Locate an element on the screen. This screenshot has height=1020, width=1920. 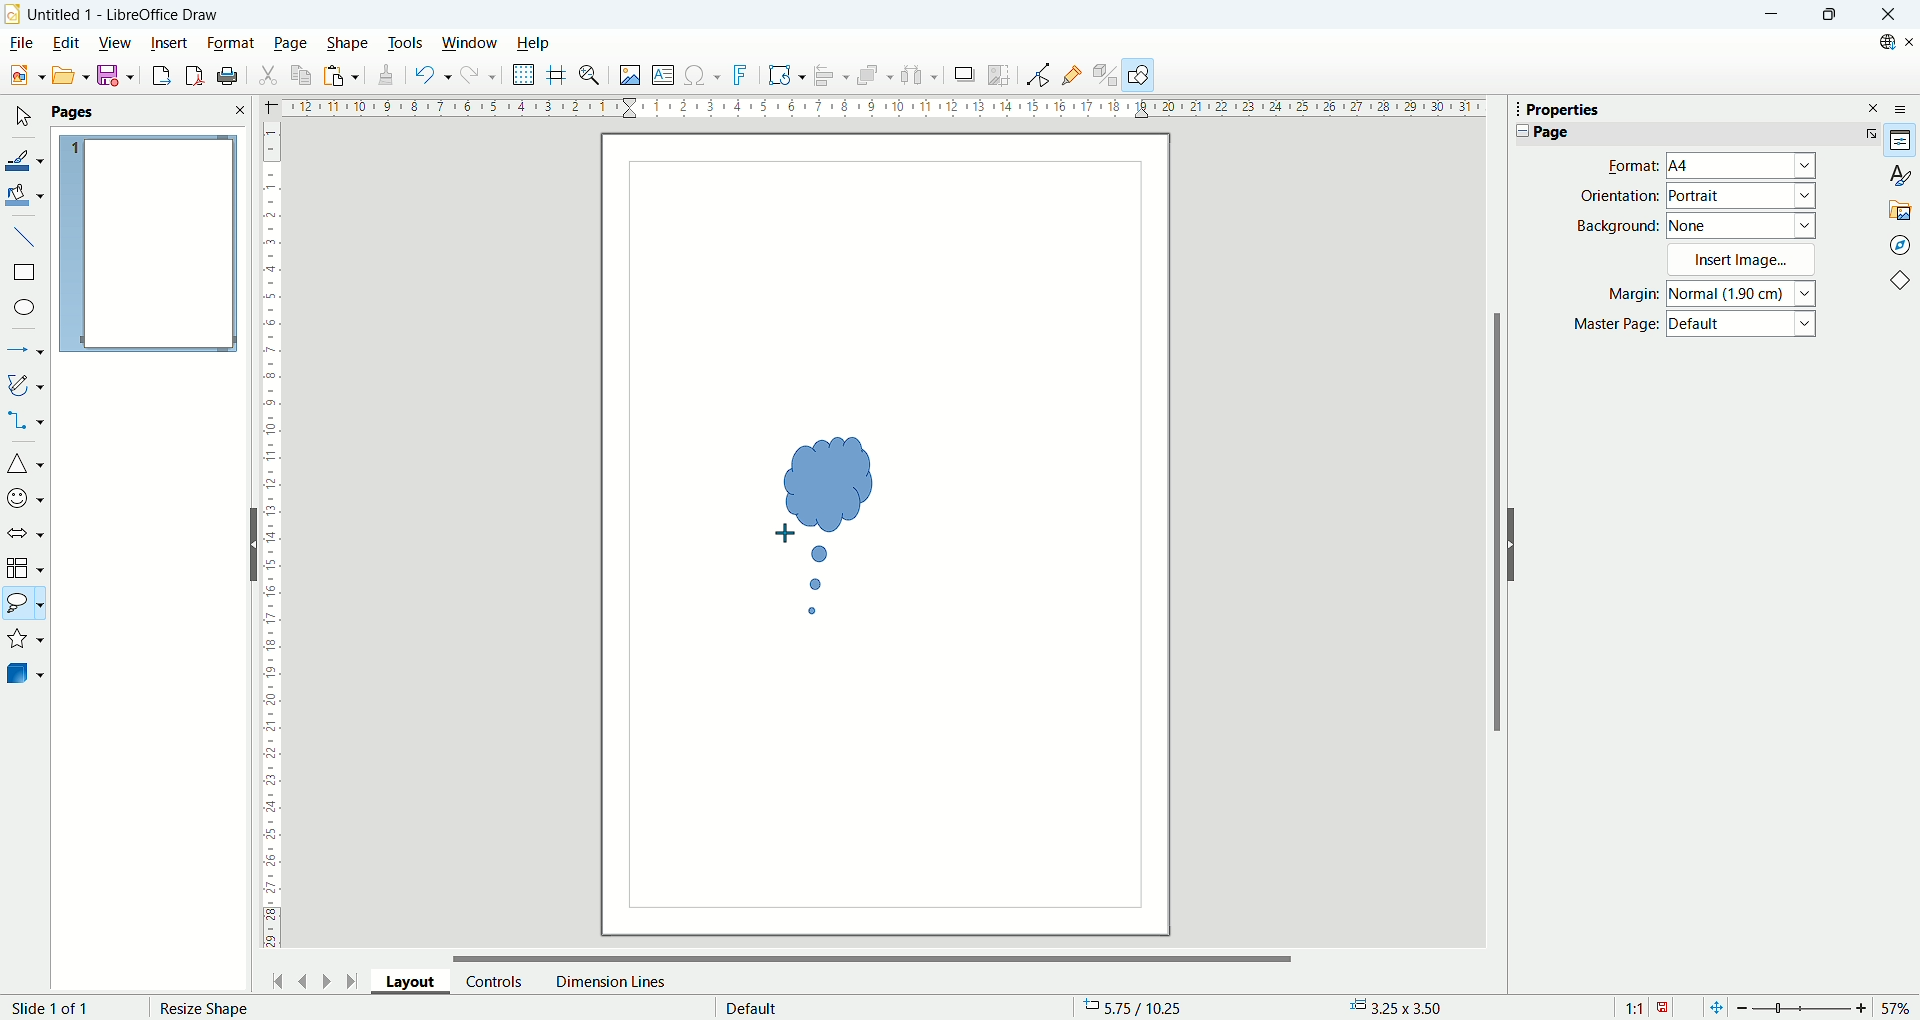
connectors is located at coordinates (25, 422).